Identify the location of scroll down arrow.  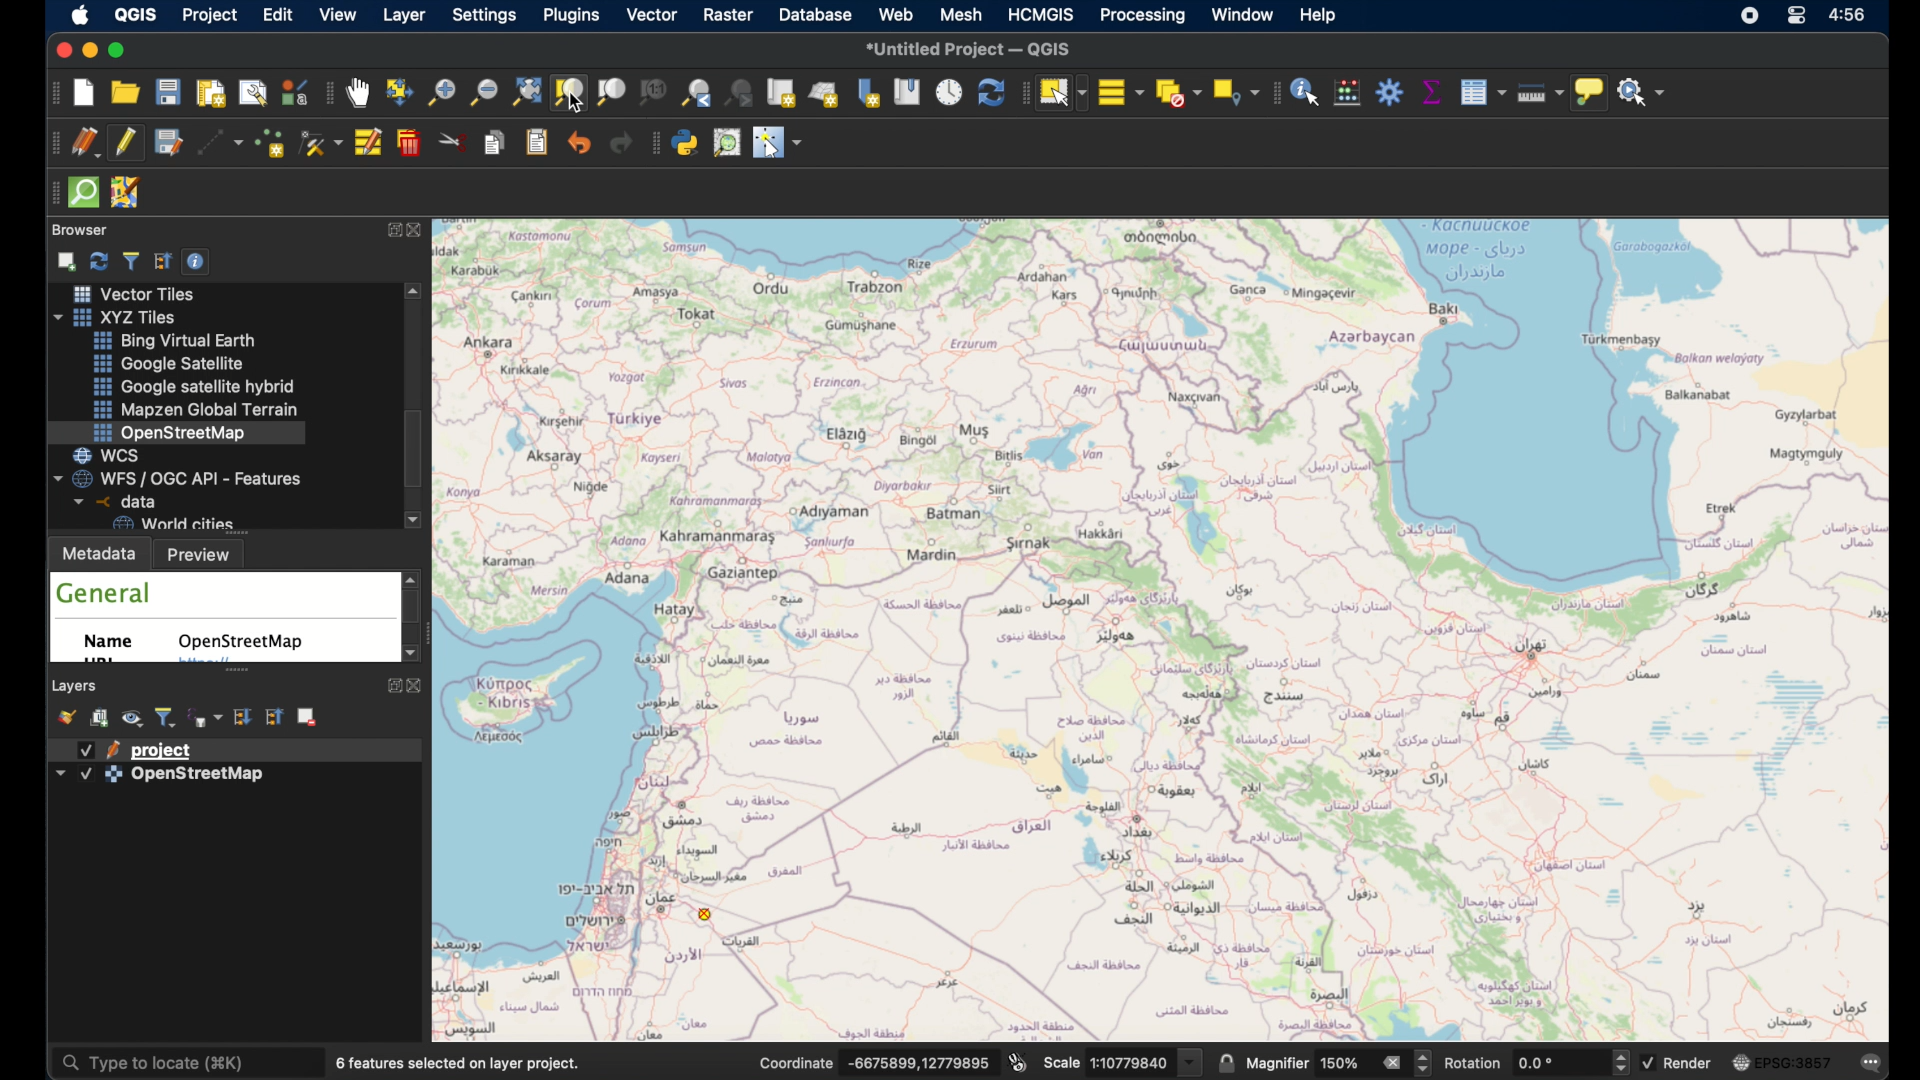
(407, 655).